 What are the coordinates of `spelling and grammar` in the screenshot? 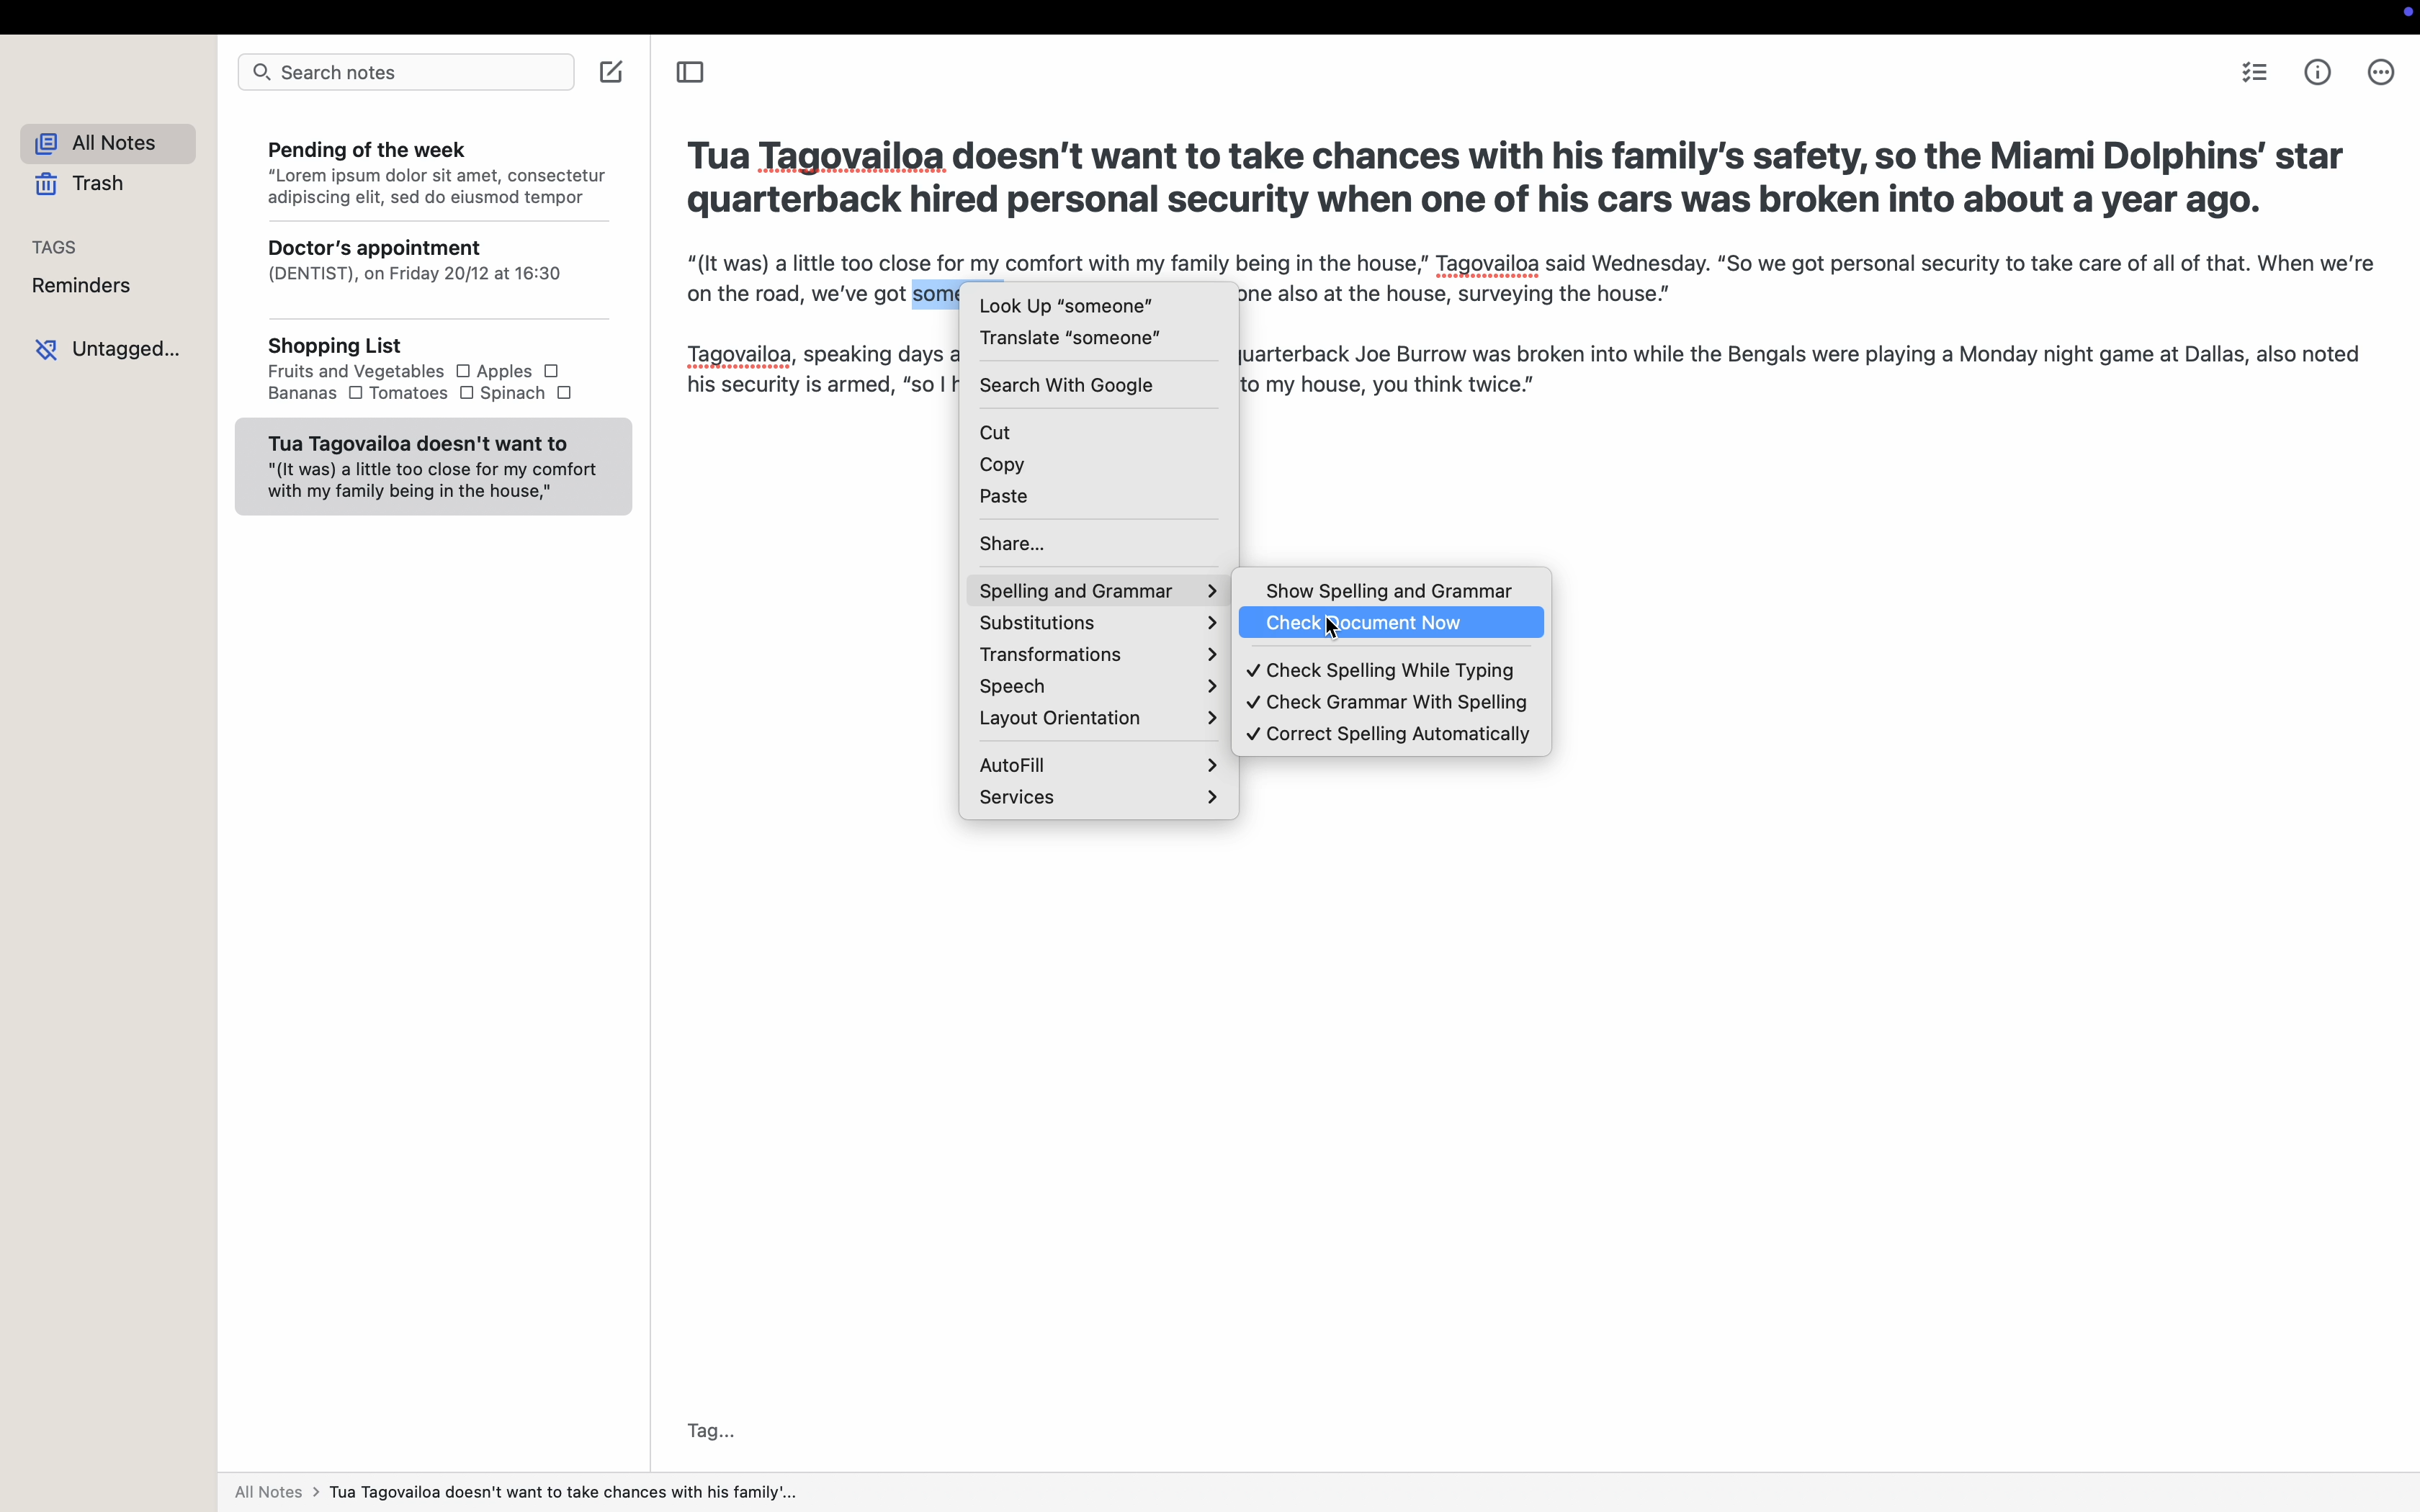 It's located at (1098, 590).